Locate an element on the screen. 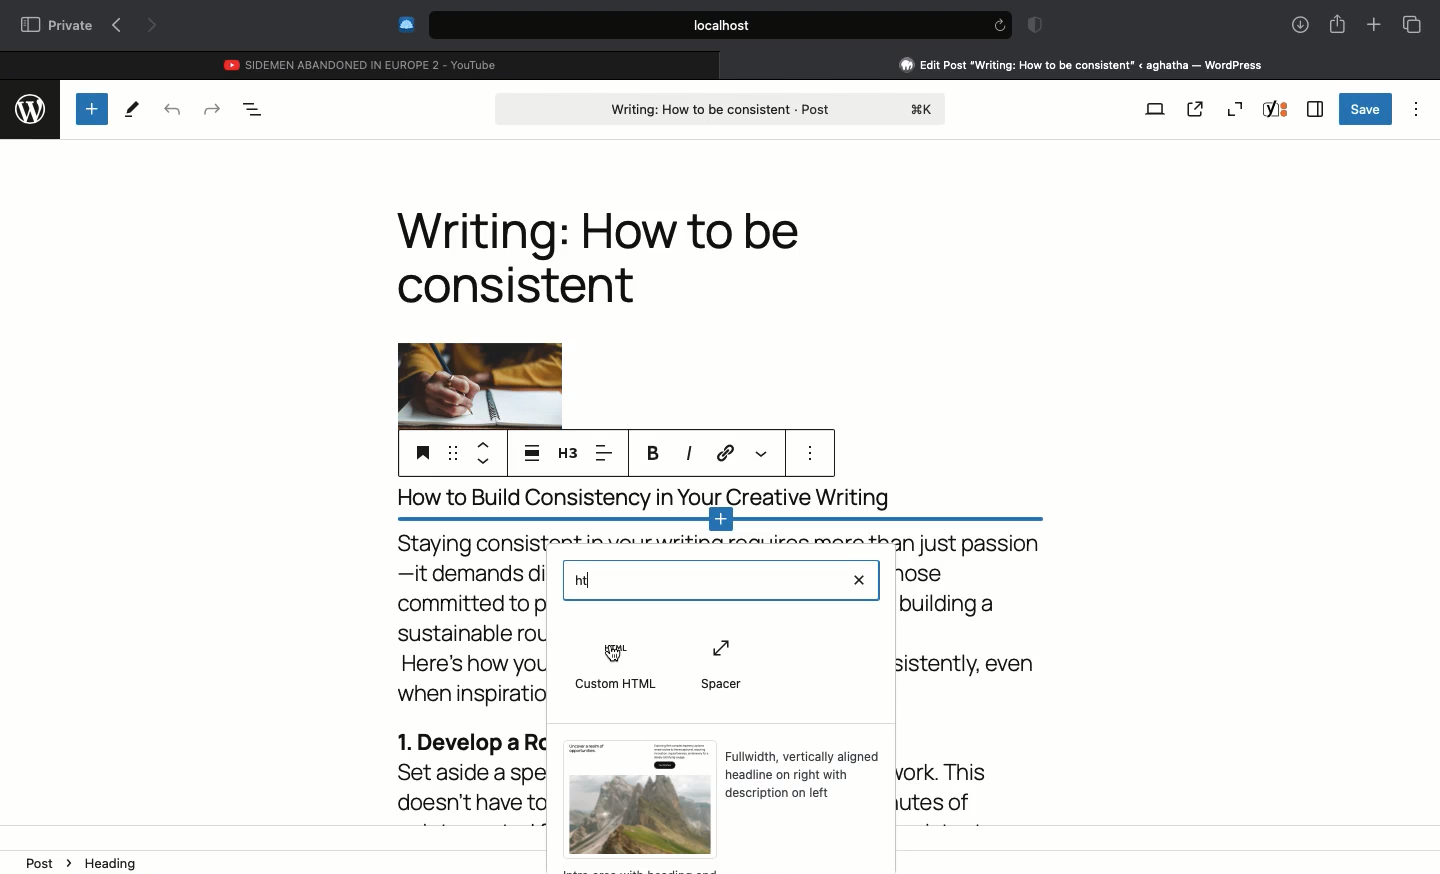 The width and height of the screenshot is (1440, 874). Document overview is located at coordinates (254, 109).